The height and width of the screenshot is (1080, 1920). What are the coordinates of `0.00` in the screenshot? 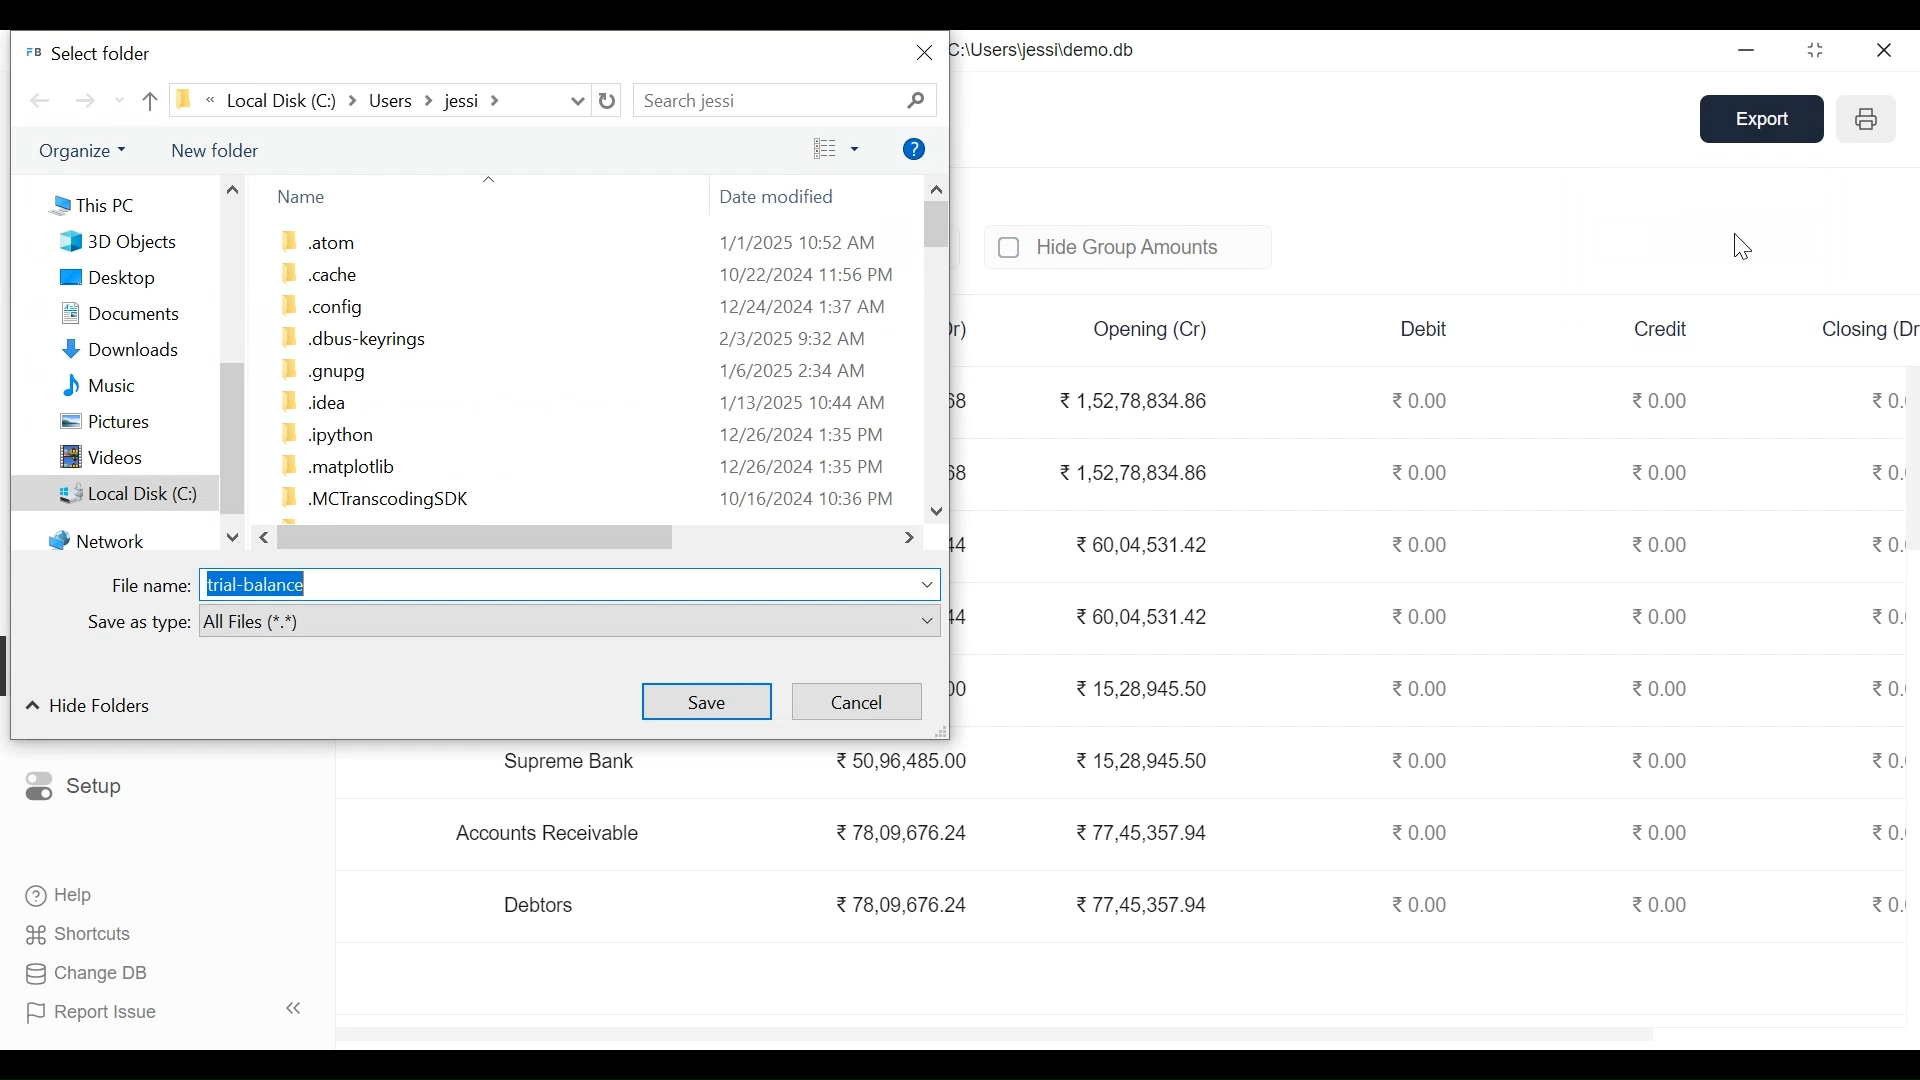 It's located at (1886, 547).